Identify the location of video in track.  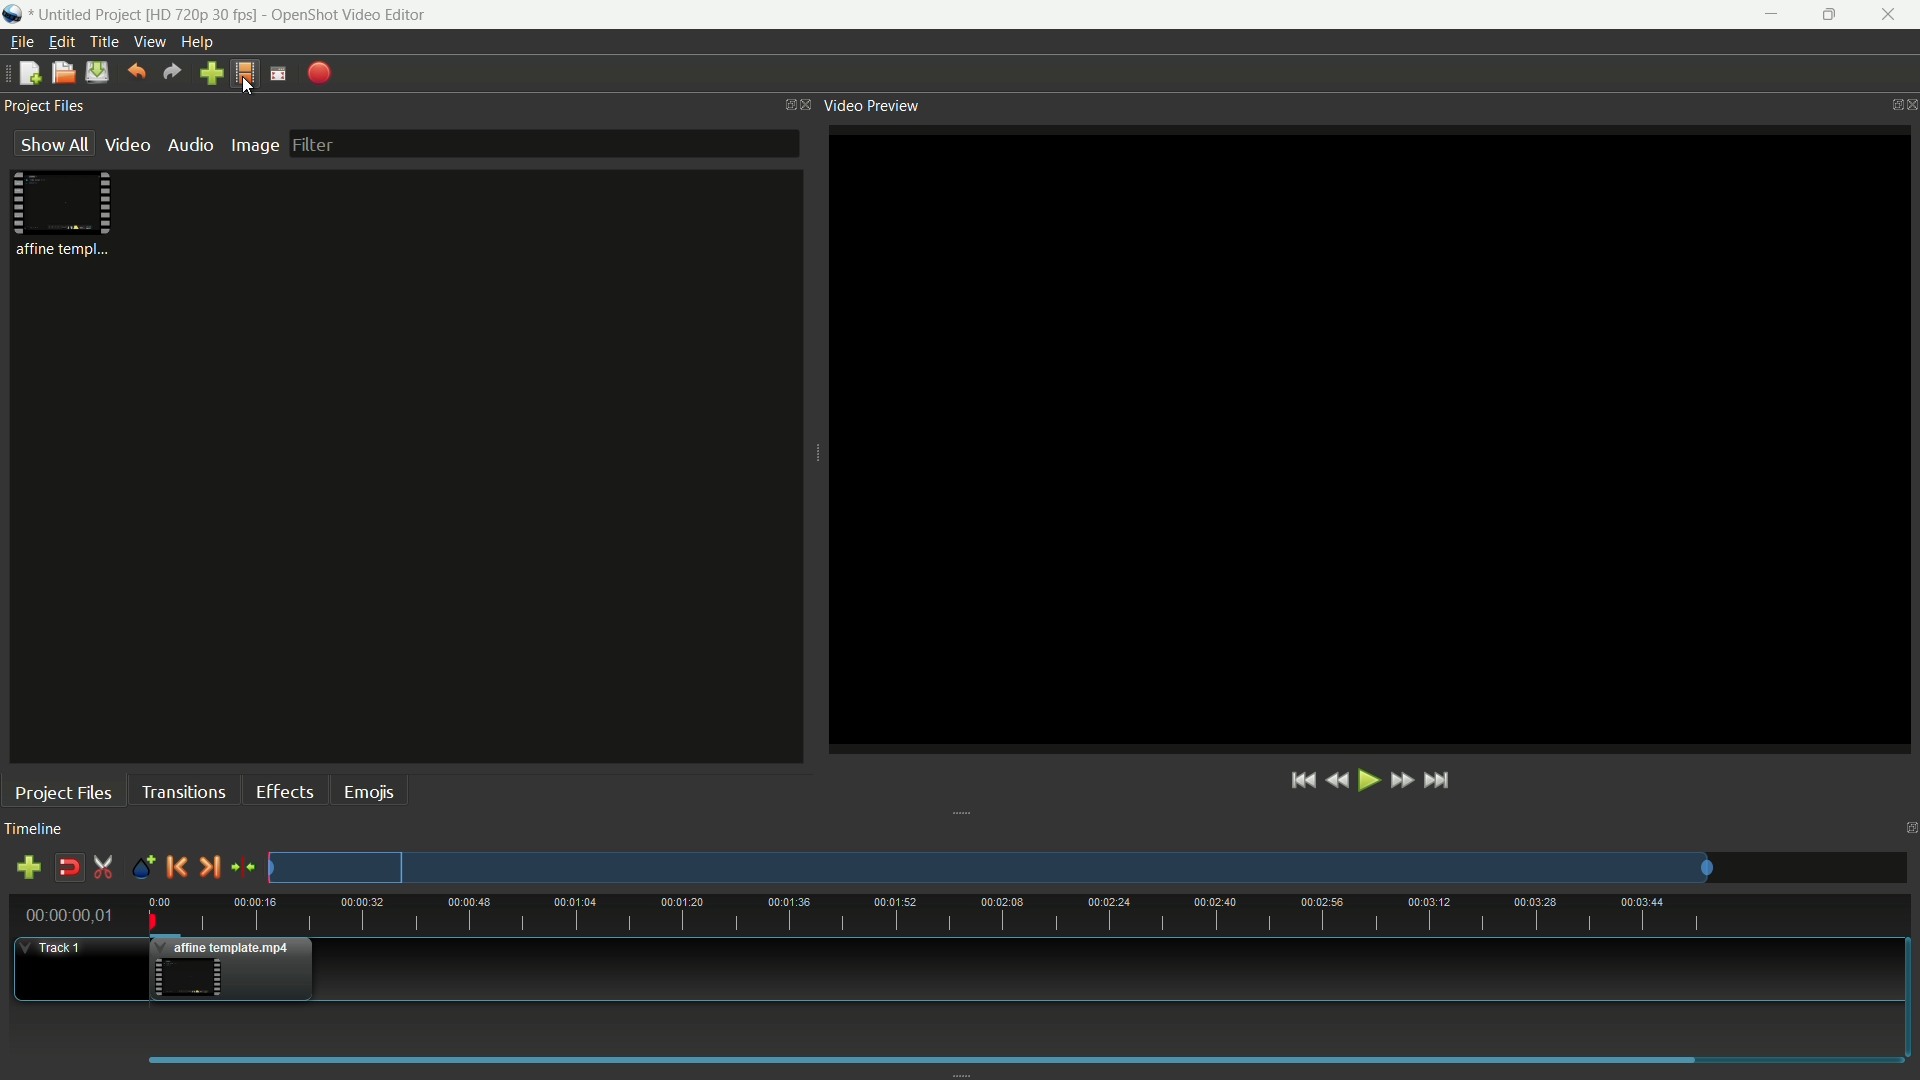
(232, 968).